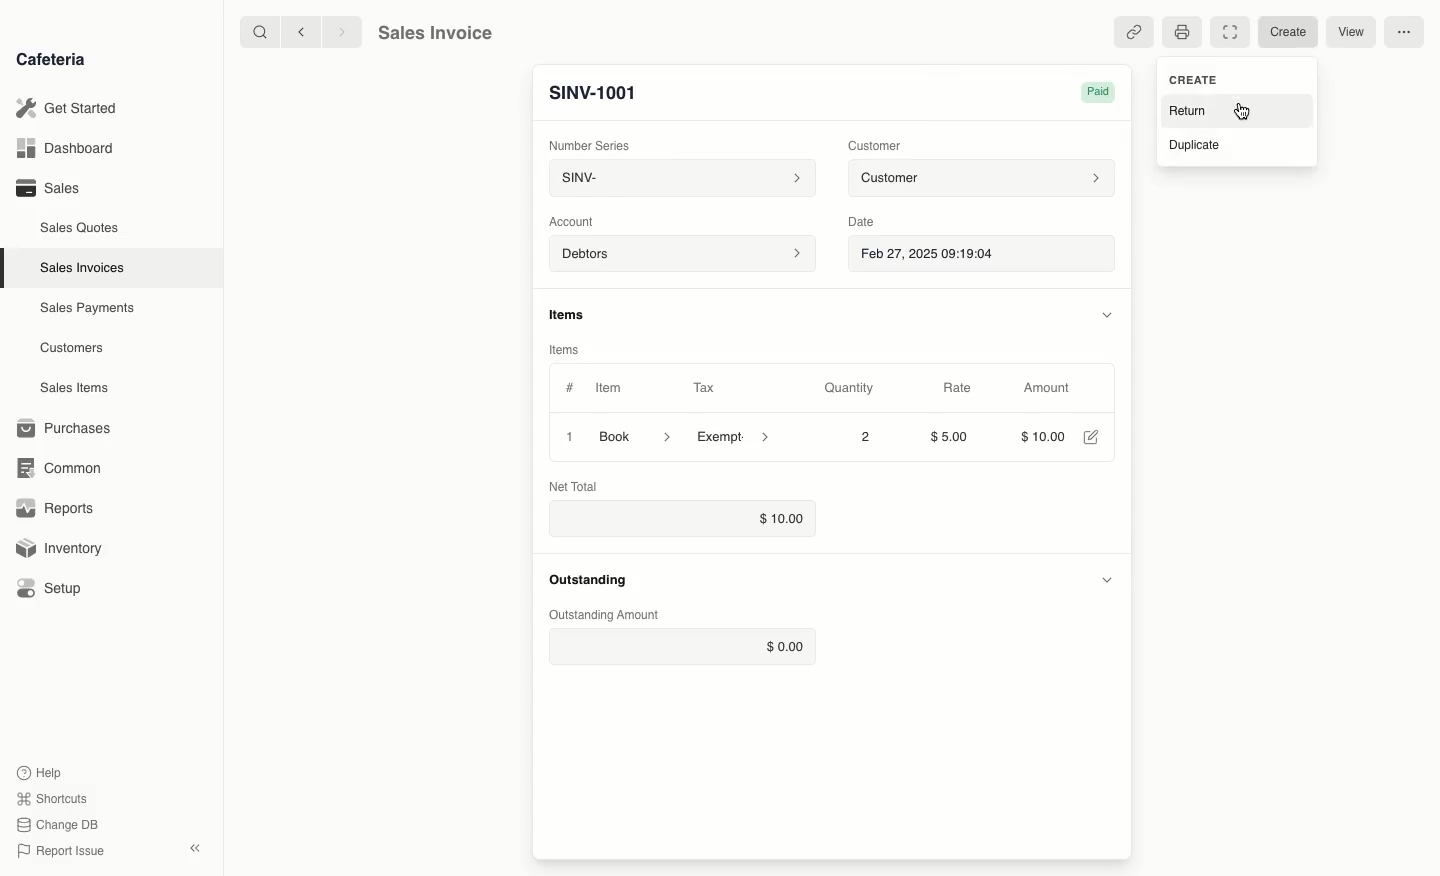 The image size is (1440, 876). What do you see at coordinates (588, 580) in the screenshot?
I see `Outstanding` at bounding box center [588, 580].